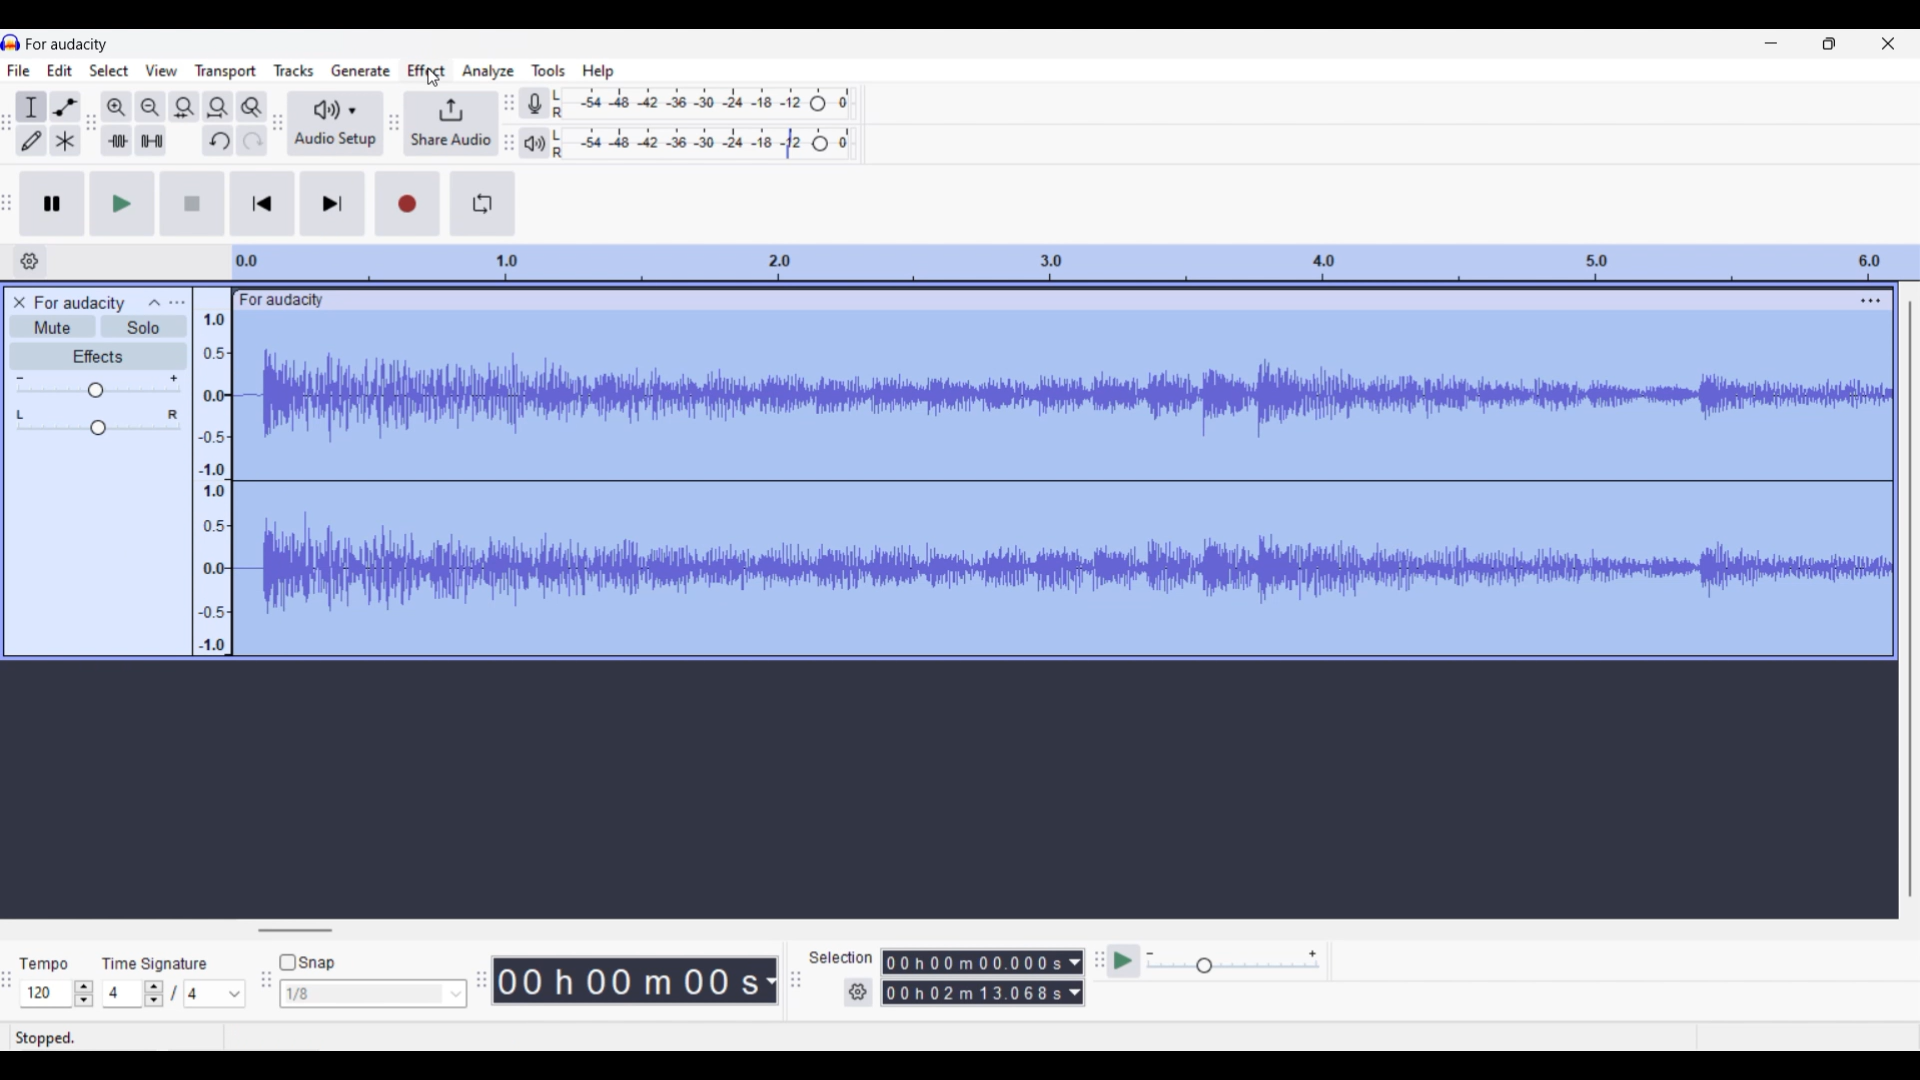 Image resolution: width=1920 pixels, height=1080 pixels. I want to click on Generate, so click(360, 69).